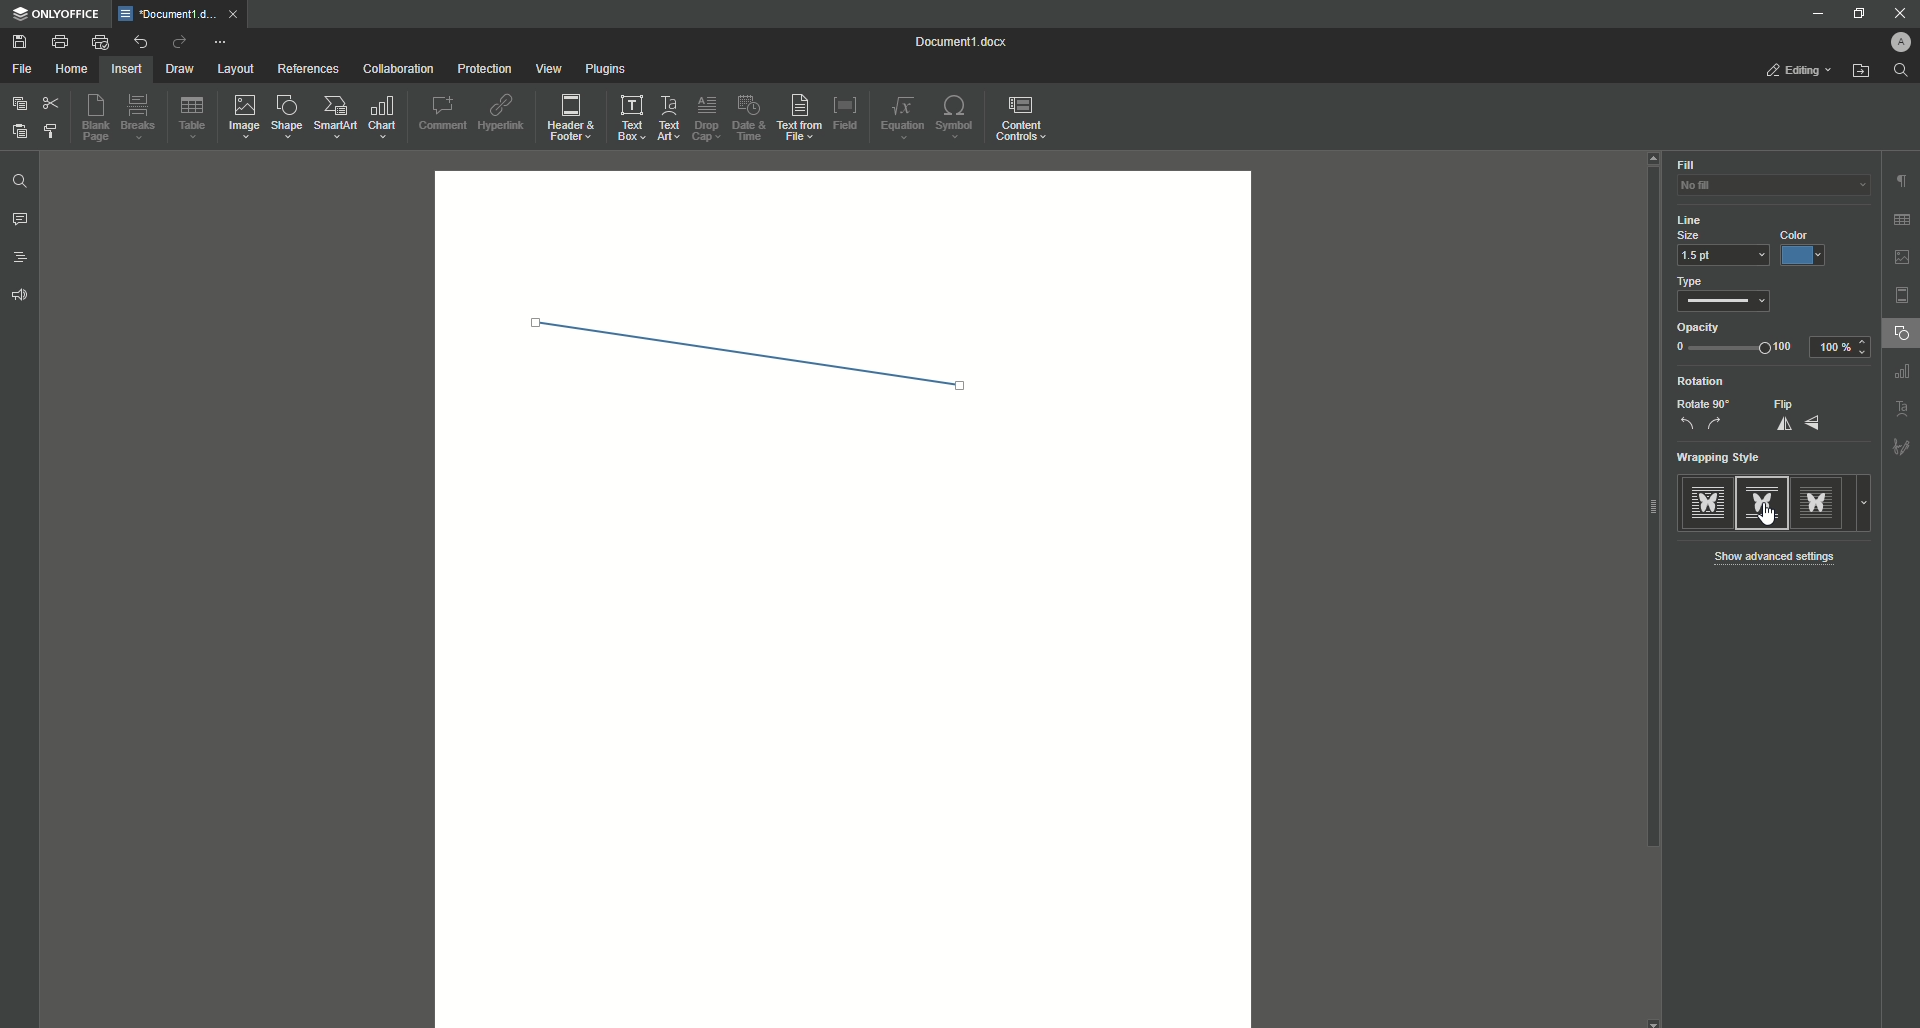 This screenshot has width=1920, height=1028. Describe the element at coordinates (1793, 71) in the screenshot. I see `Editing` at that location.